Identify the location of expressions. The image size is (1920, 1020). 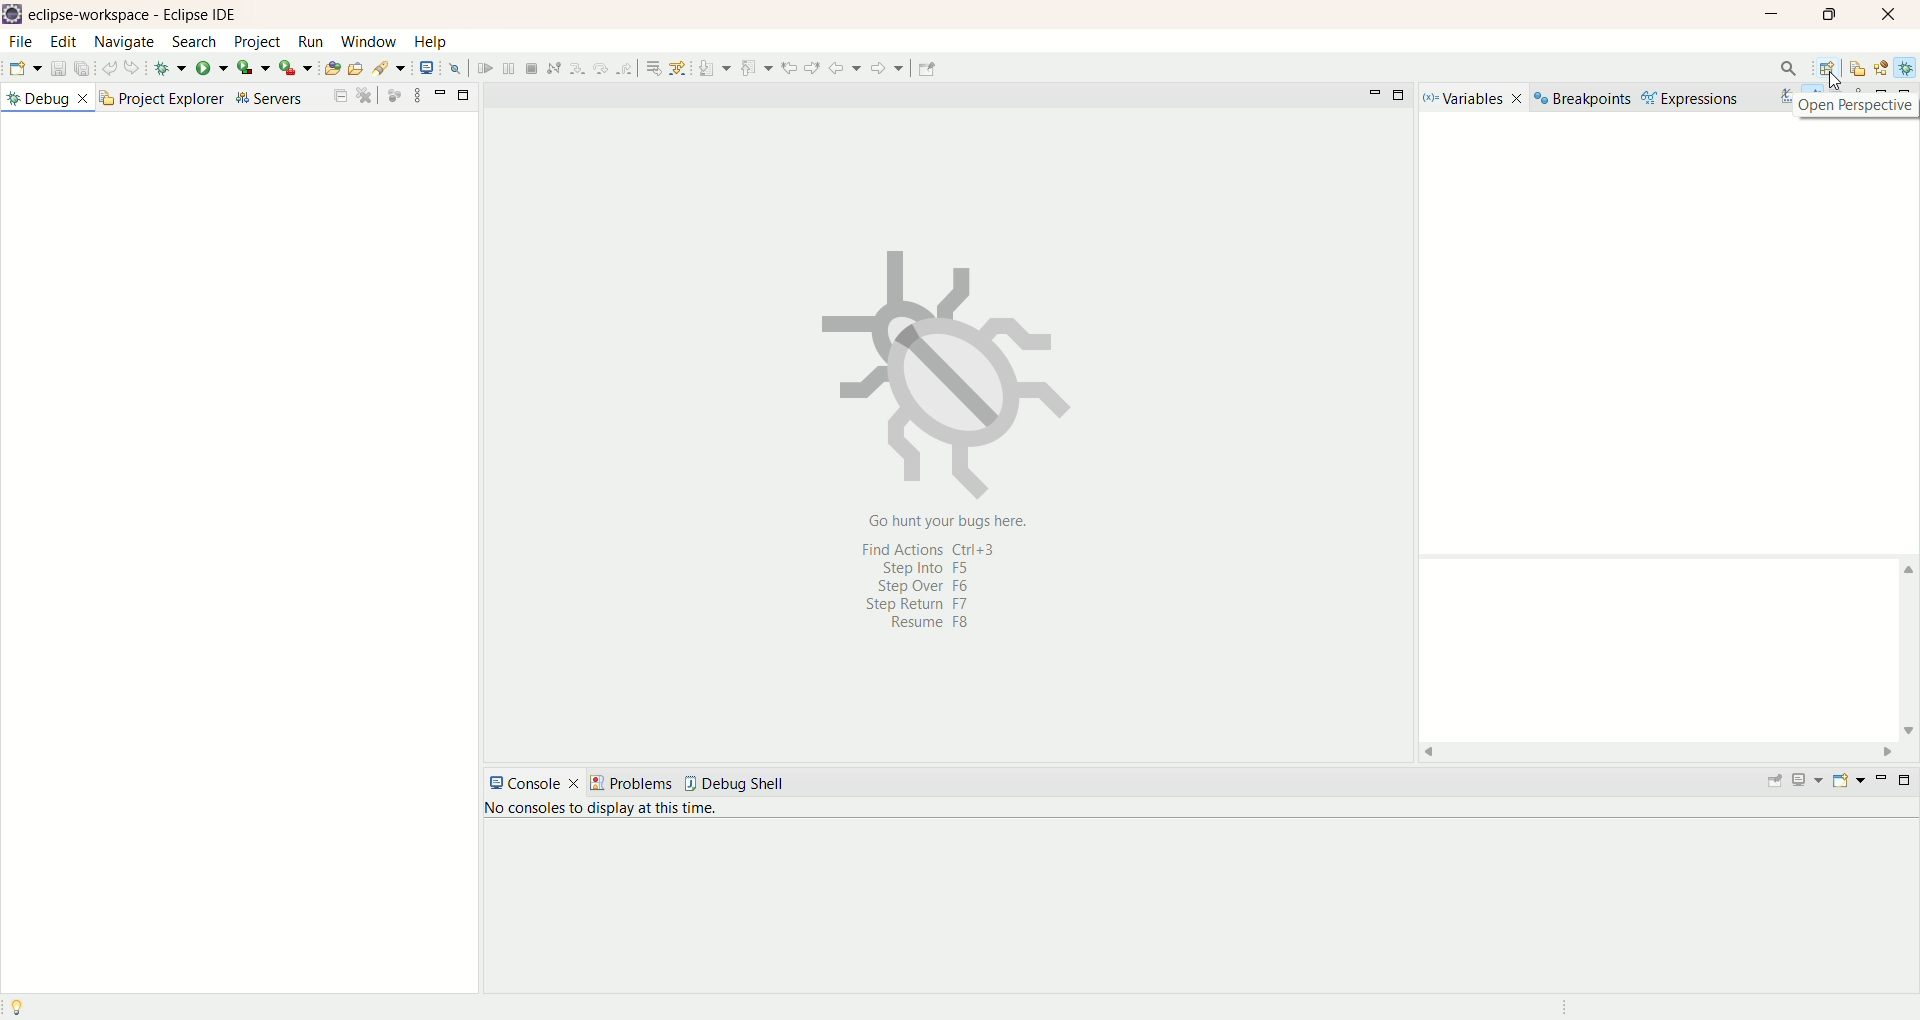
(1693, 101).